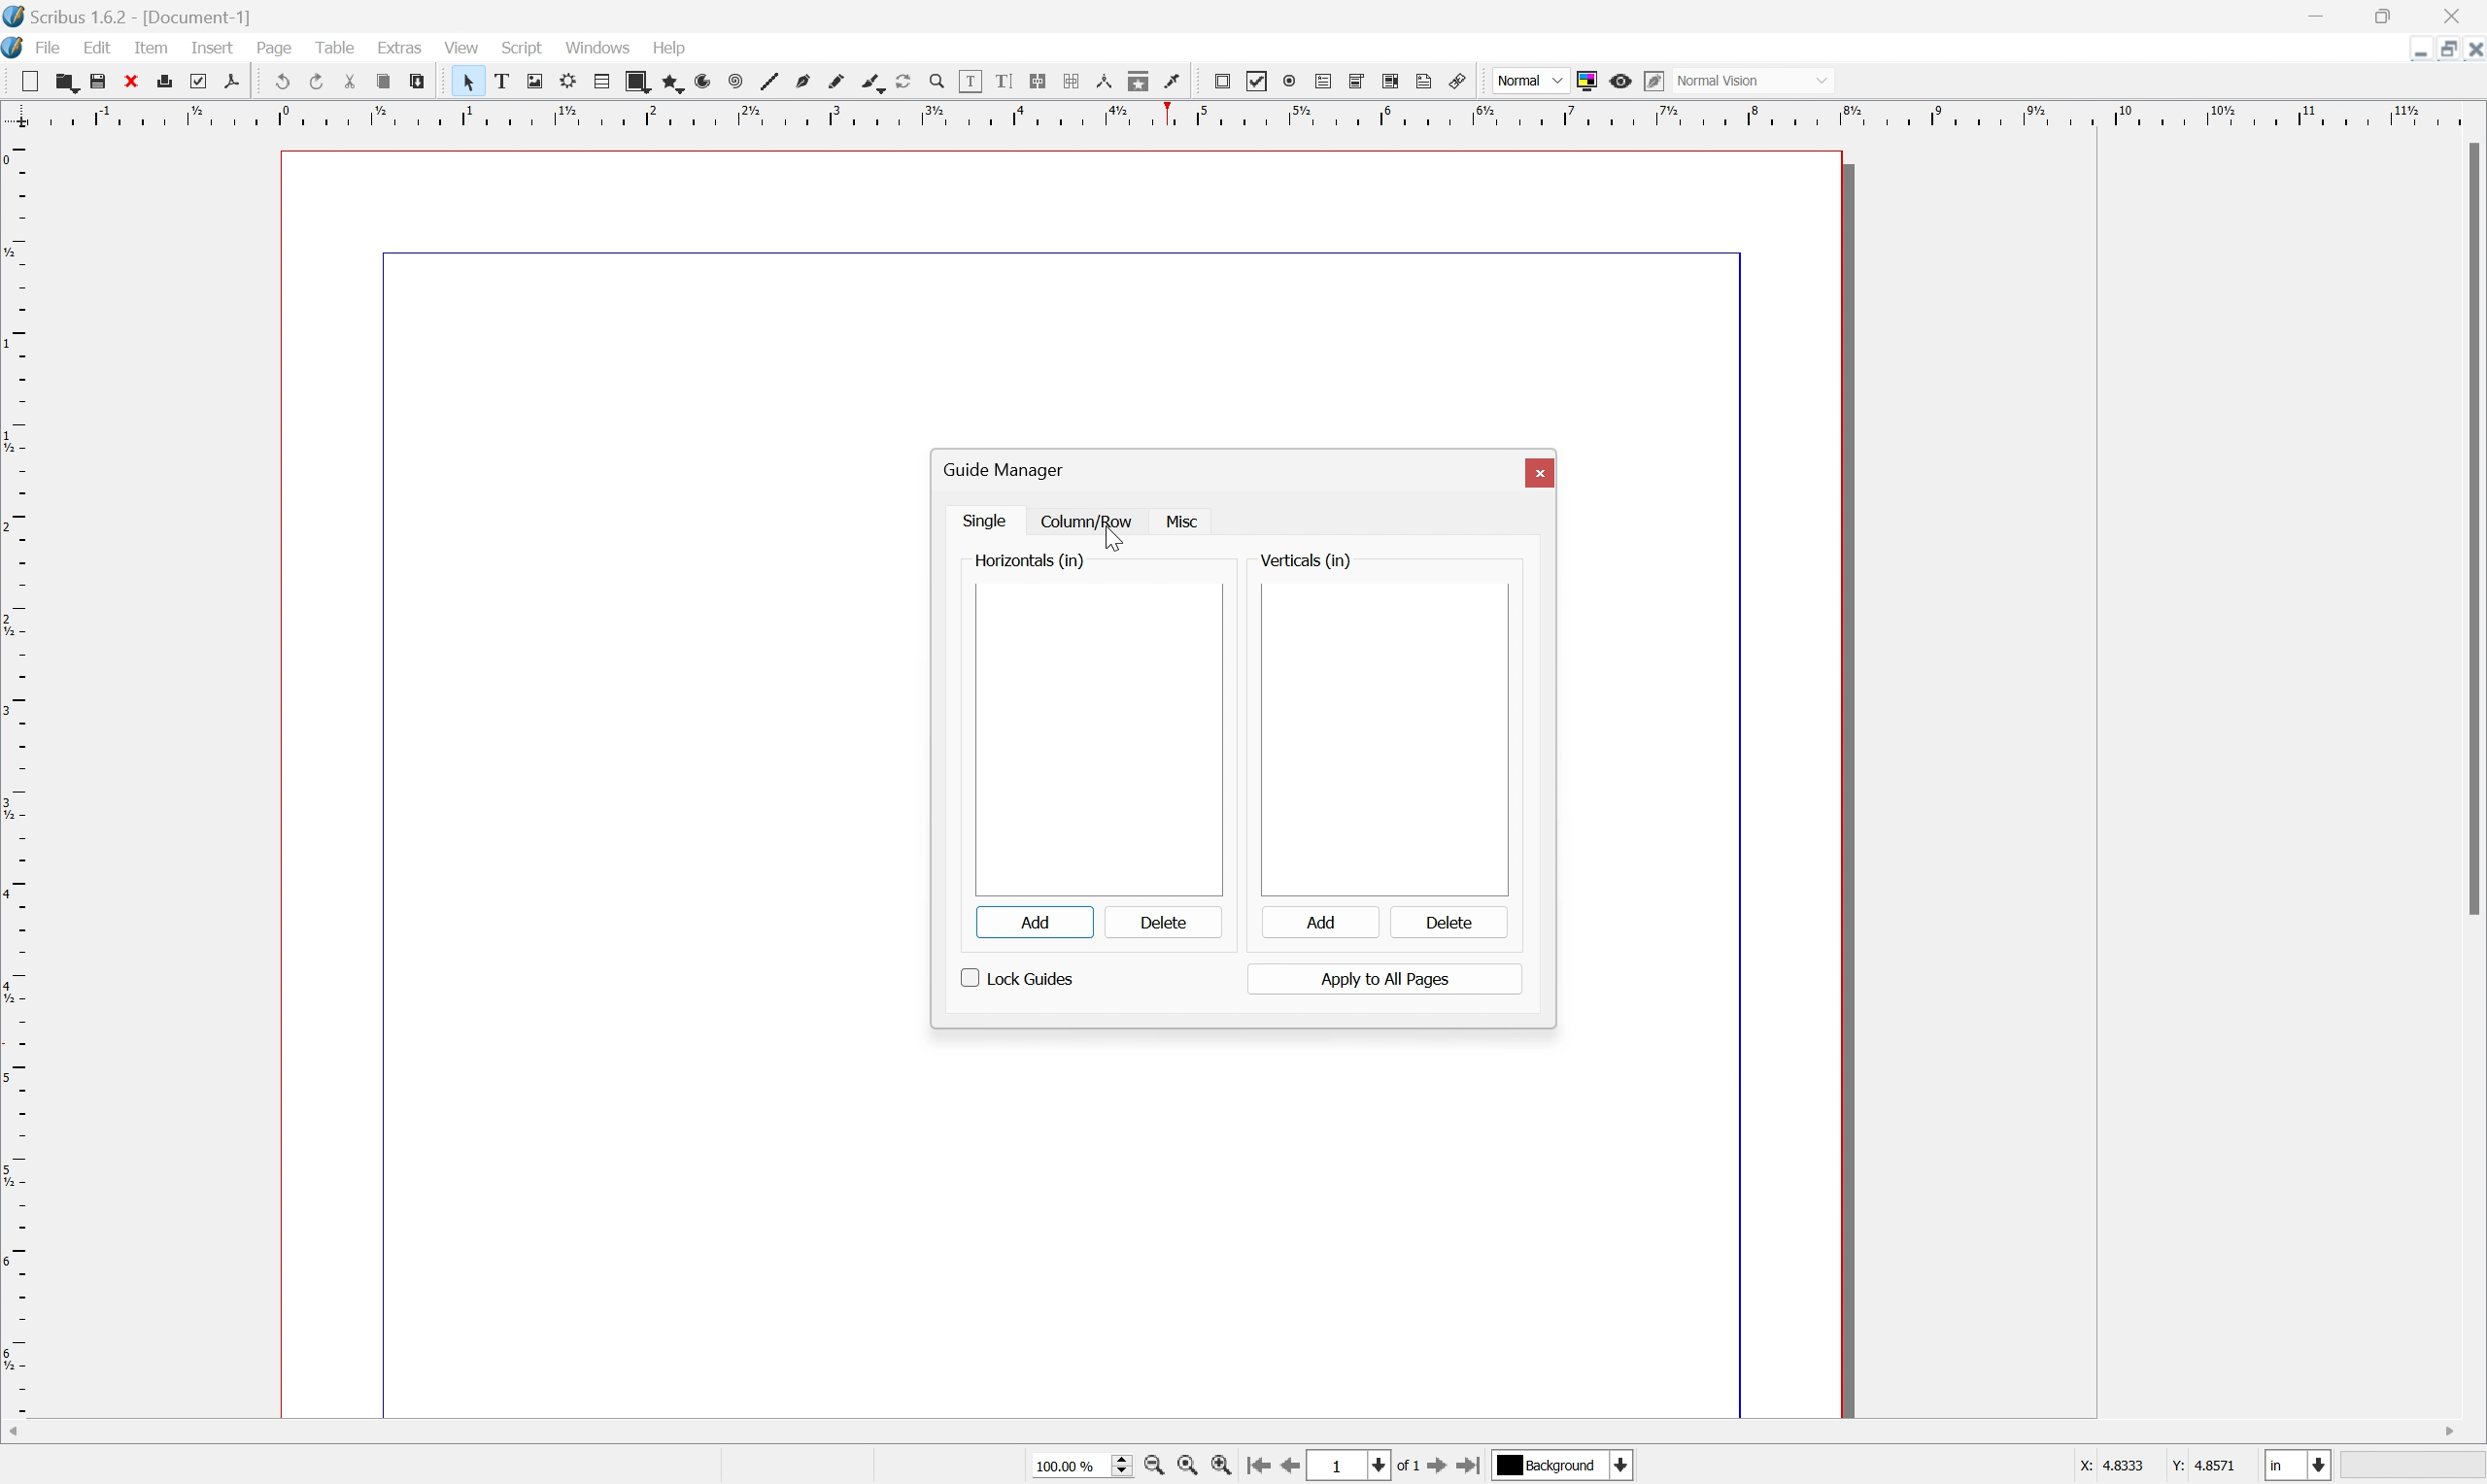 This screenshot has height=1484, width=2487. I want to click on spiral, so click(735, 81).